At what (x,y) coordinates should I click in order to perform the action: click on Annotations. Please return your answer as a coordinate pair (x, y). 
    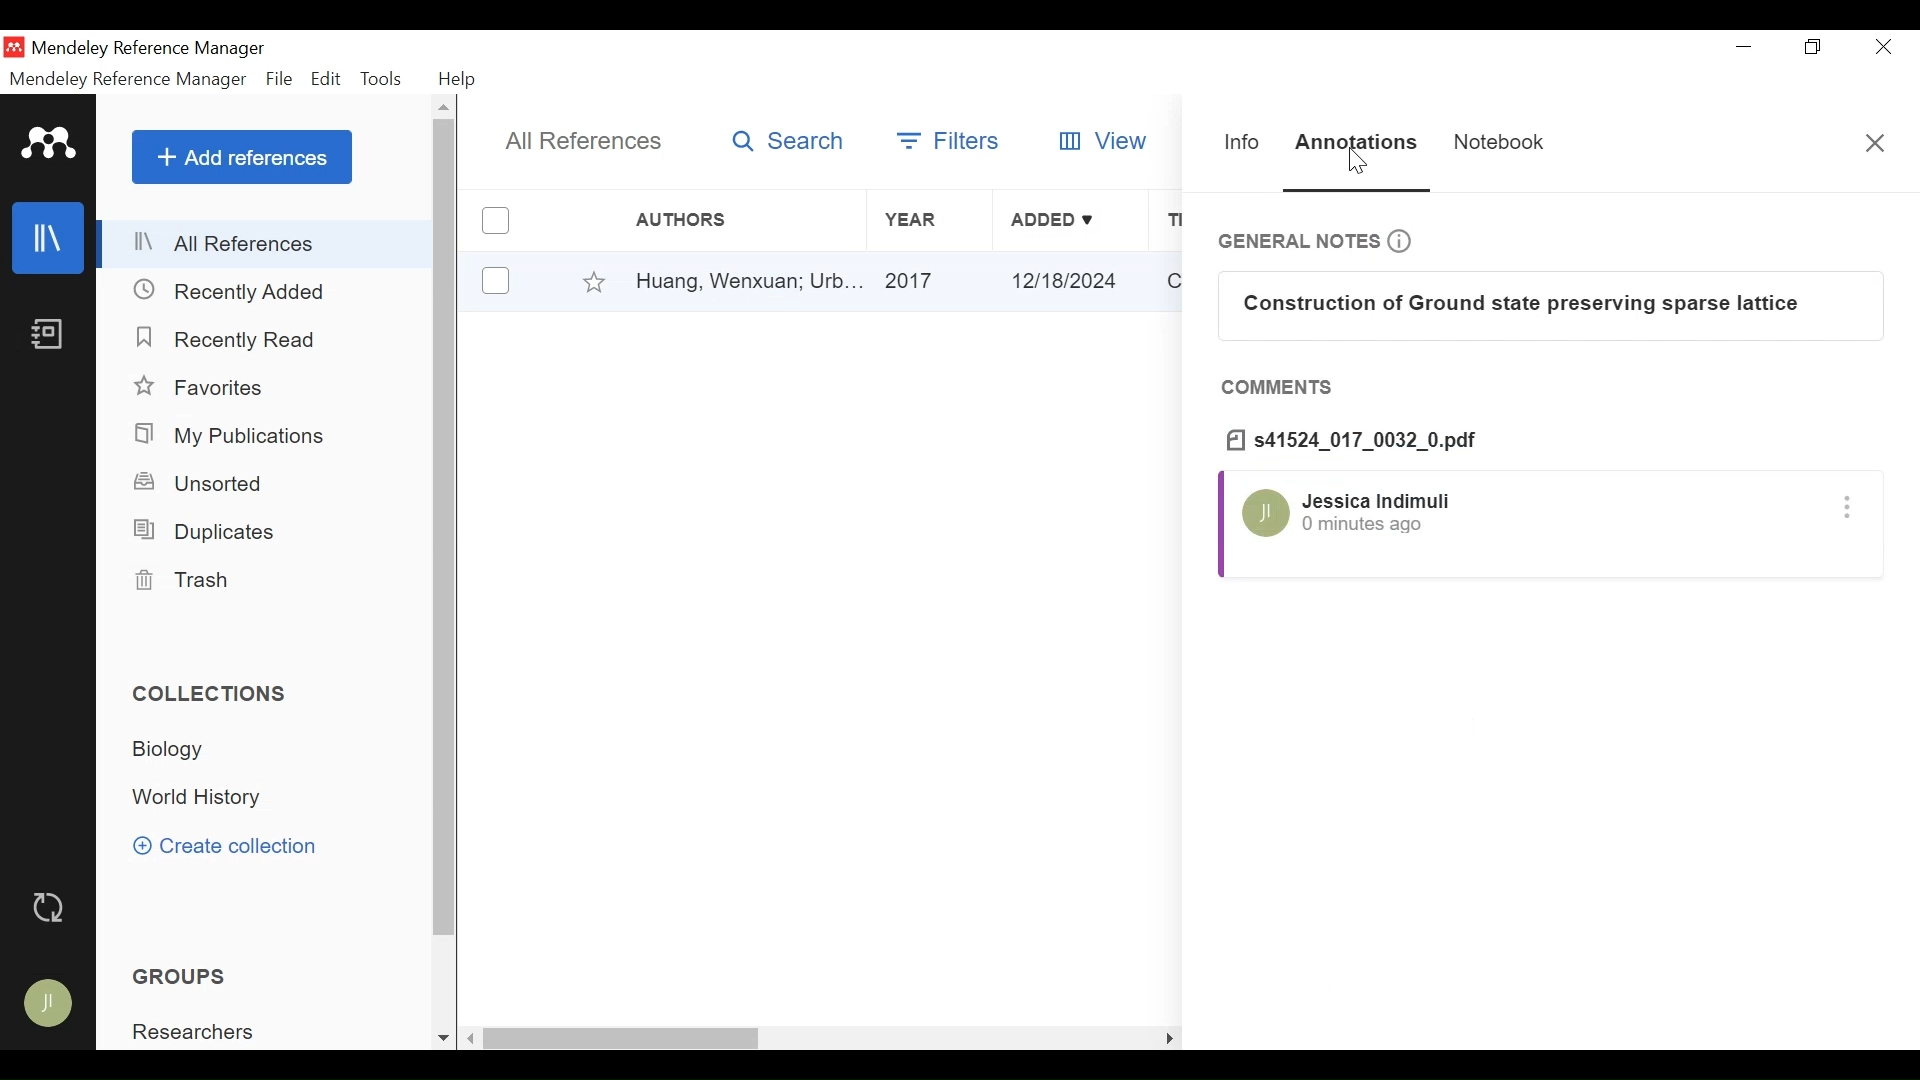
    Looking at the image, I should click on (1354, 144).